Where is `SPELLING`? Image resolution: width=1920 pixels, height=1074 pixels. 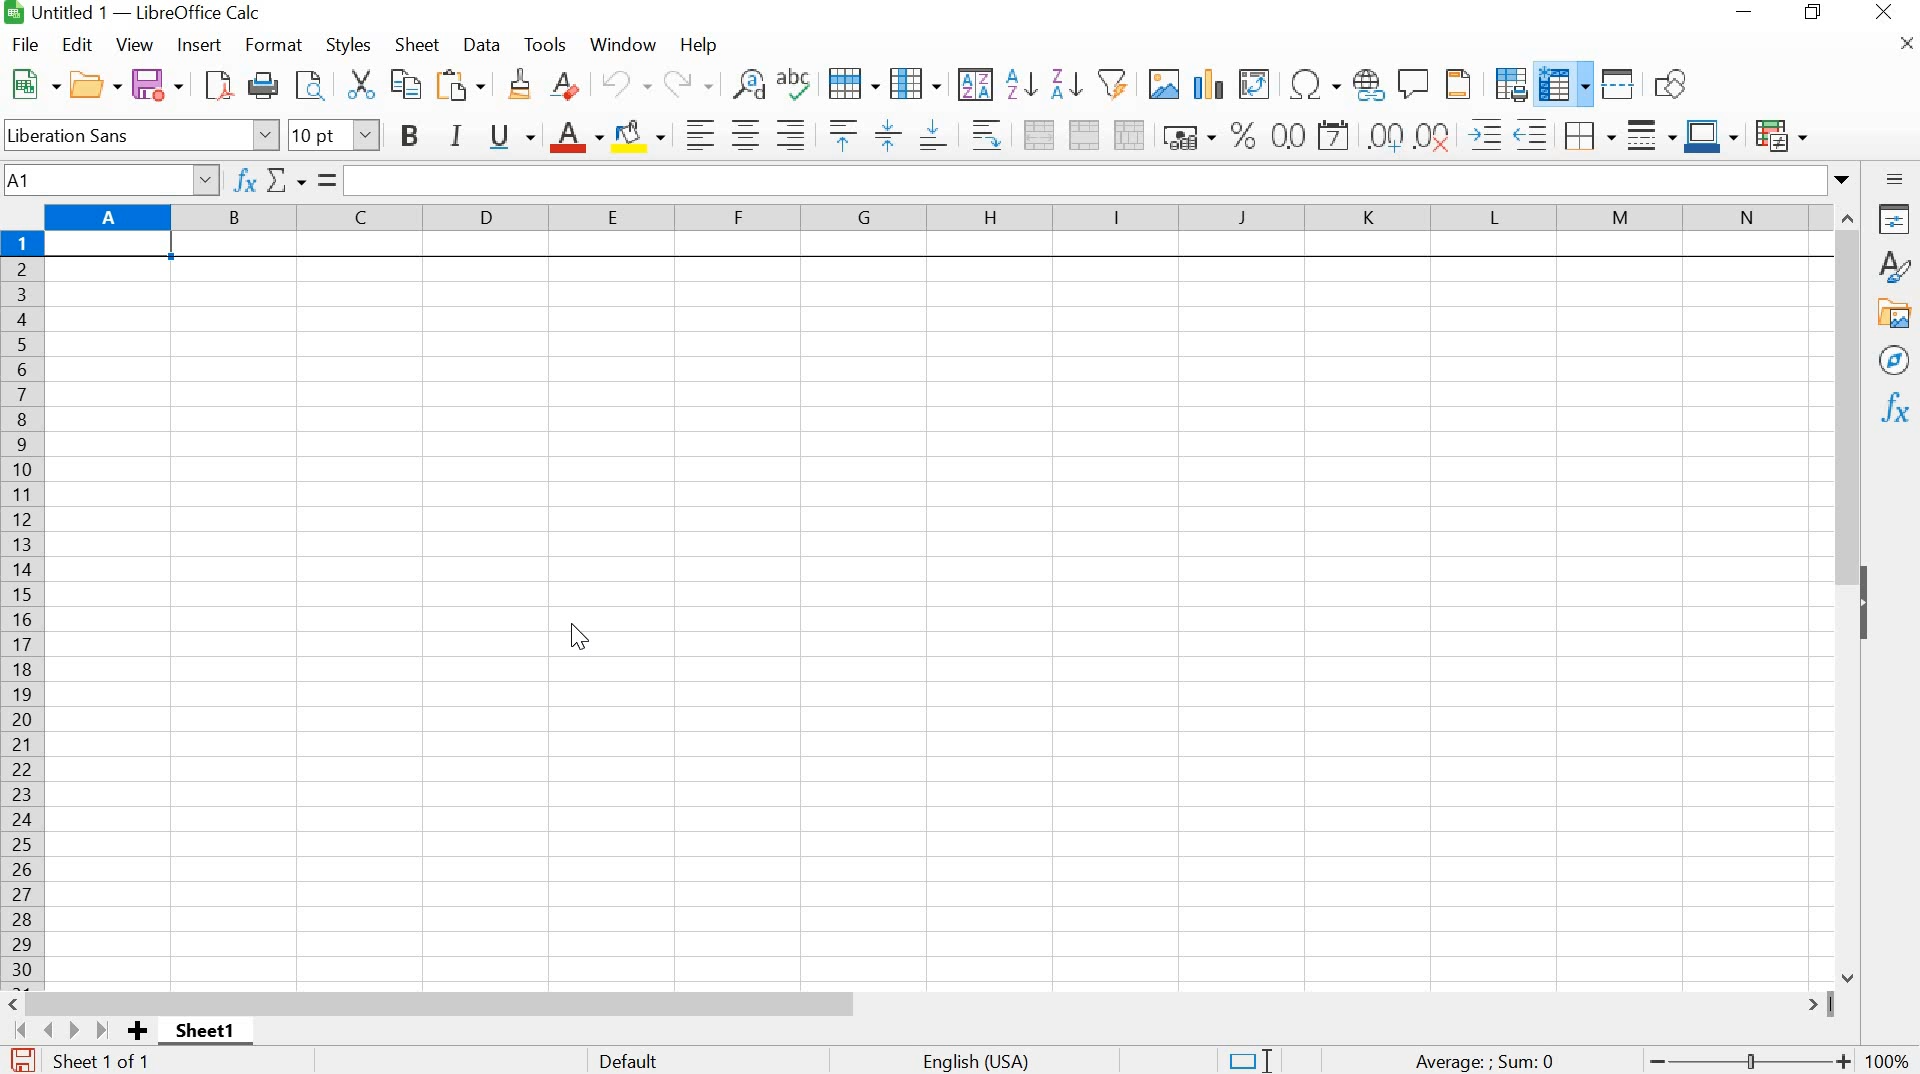 SPELLING is located at coordinates (798, 86).